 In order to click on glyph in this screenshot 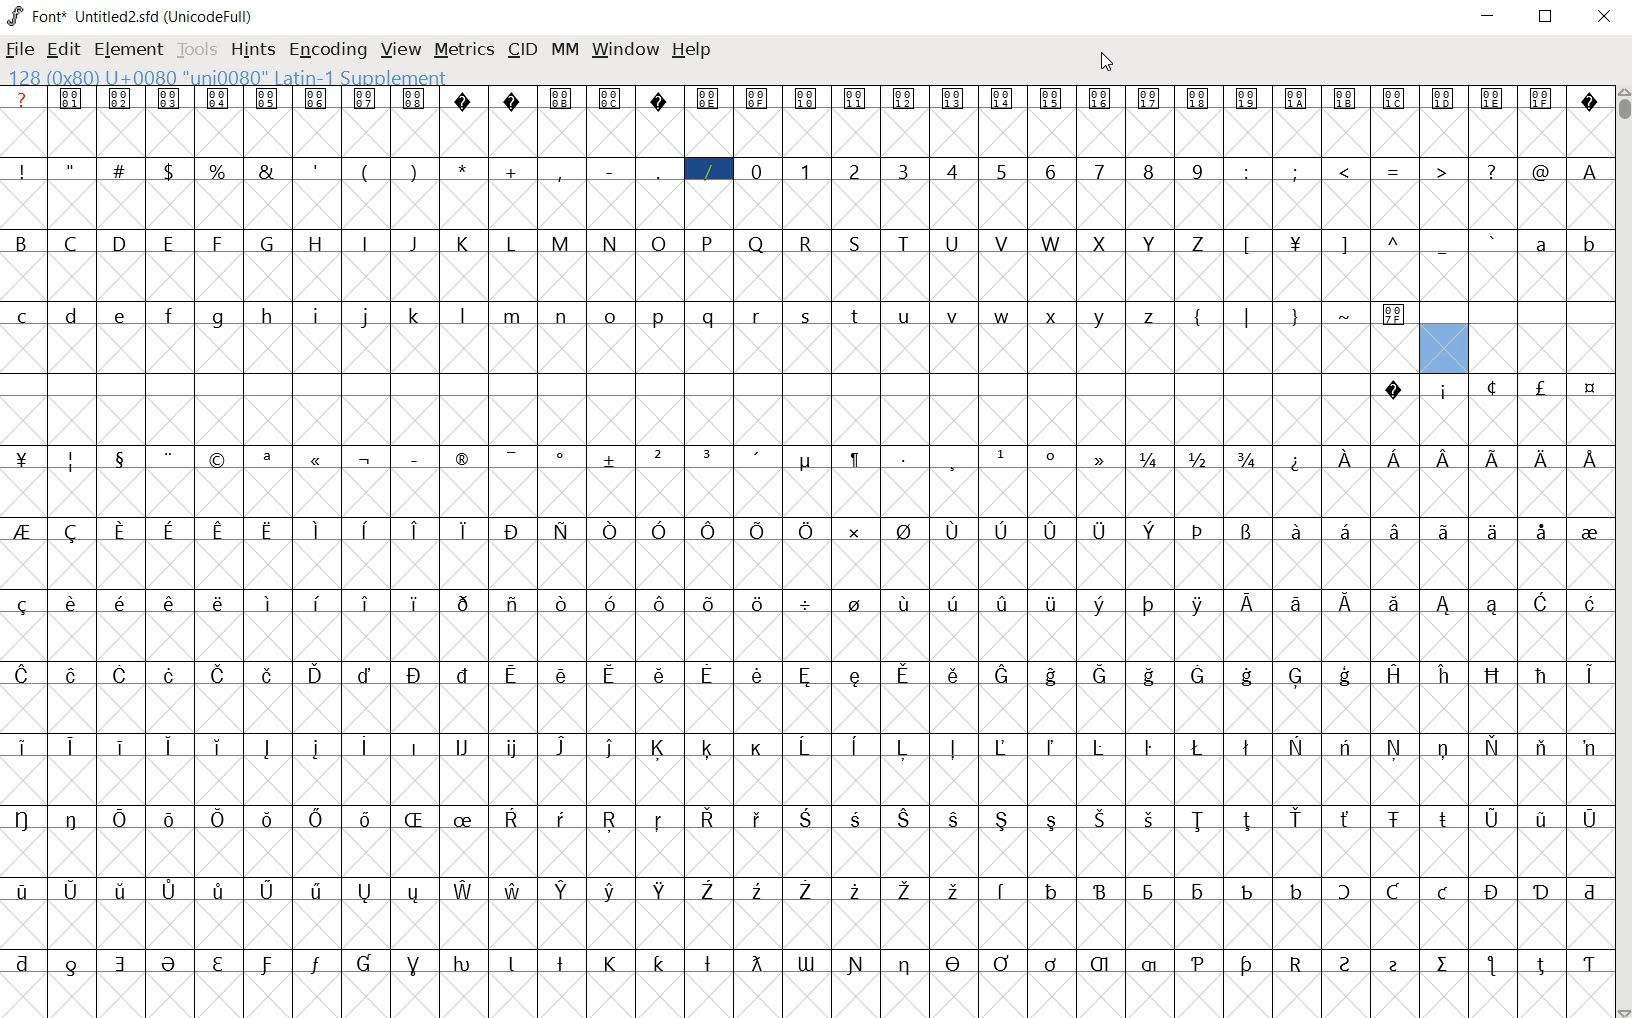, I will do `click(1444, 531)`.